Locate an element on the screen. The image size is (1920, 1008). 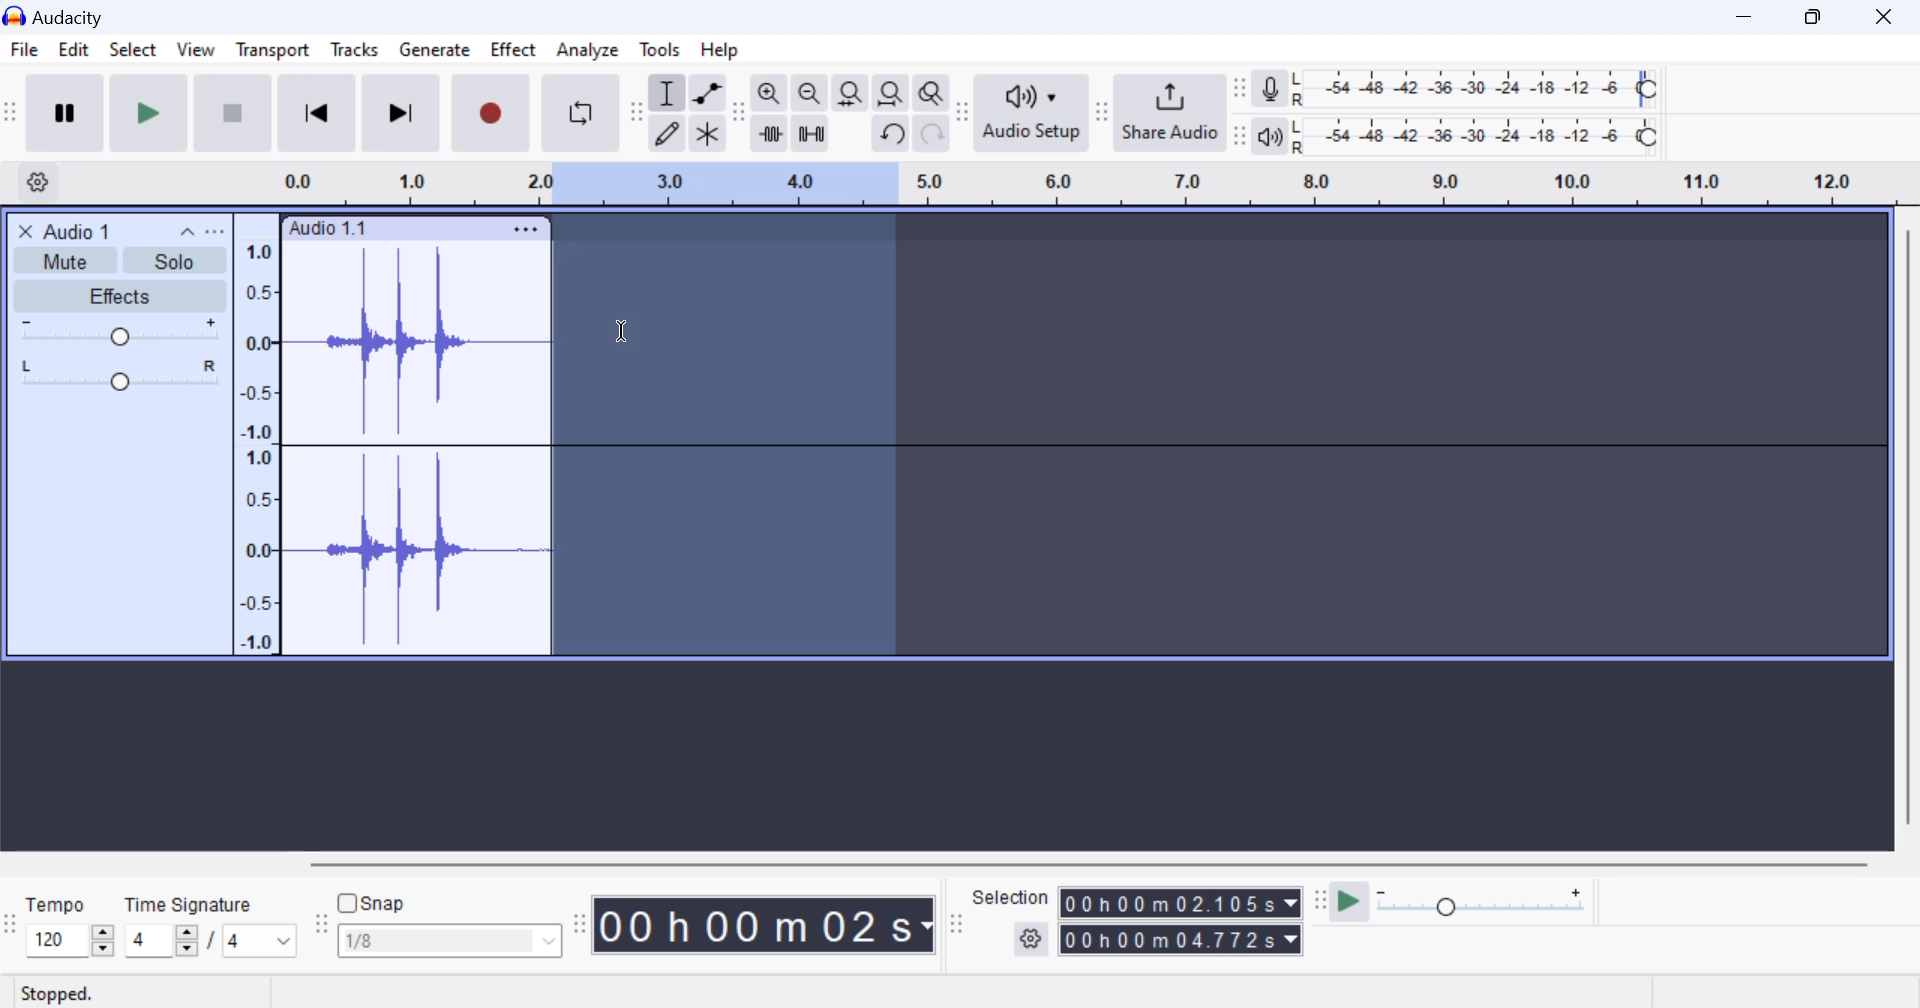
Edit is located at coordinates (73, 53).